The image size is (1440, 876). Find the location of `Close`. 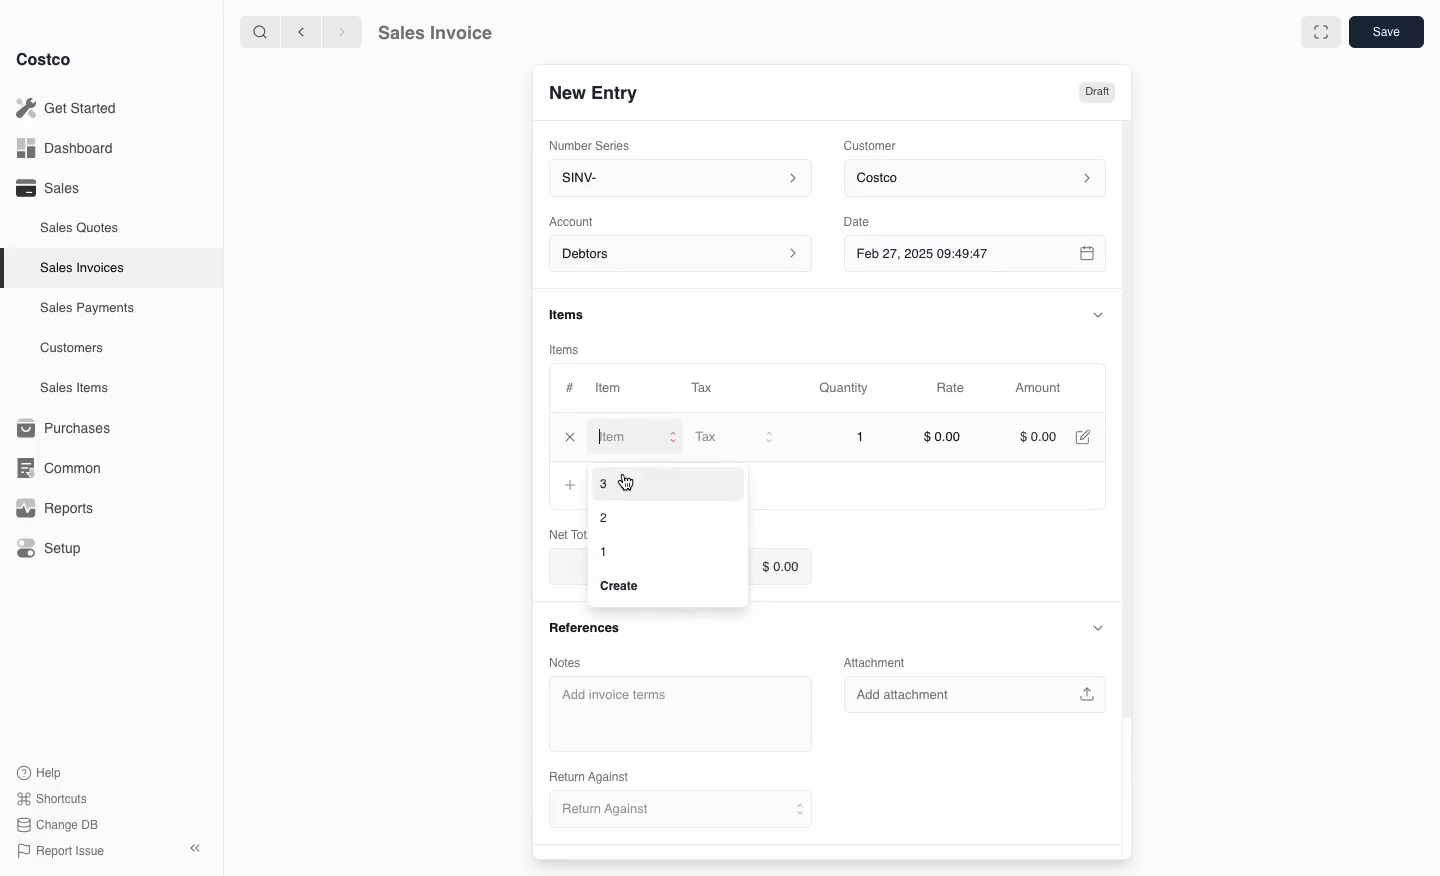

Close is located at coordinates (570, 436).